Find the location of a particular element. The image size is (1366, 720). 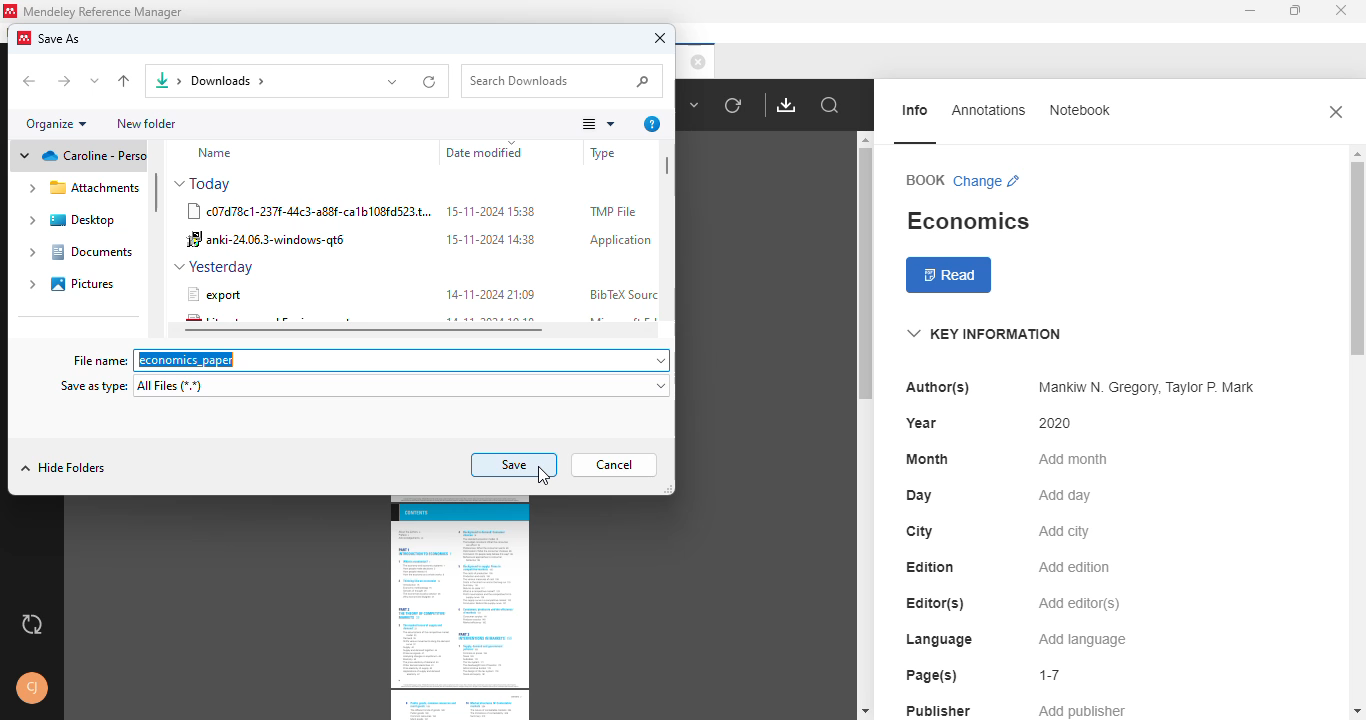

mendeley reference manager is located at coordinates (102, 12).